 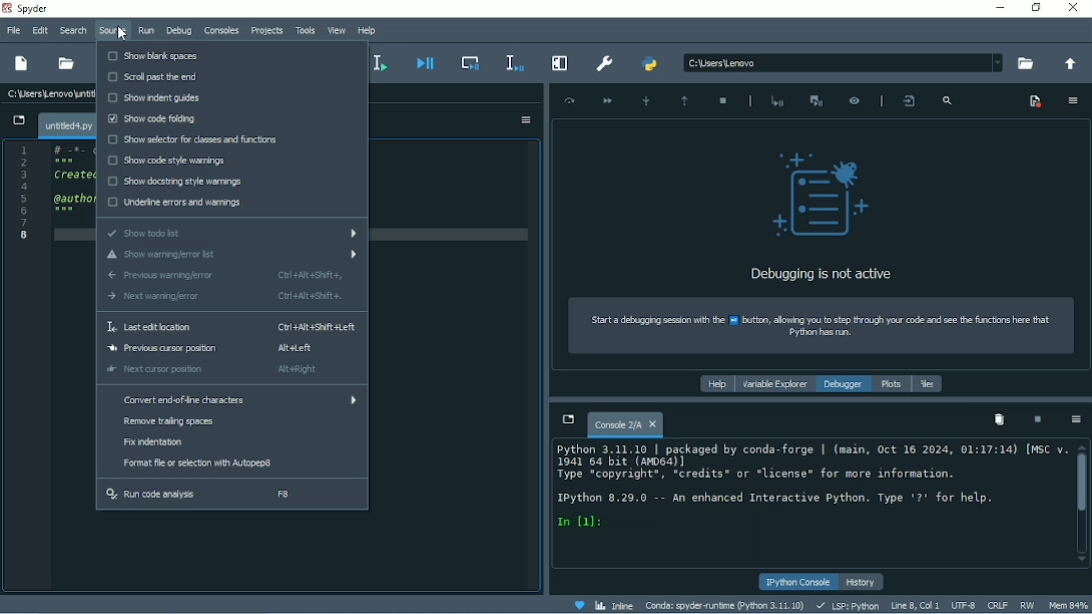 I want to click on Stop debbuging, so click(x=725, y=100).